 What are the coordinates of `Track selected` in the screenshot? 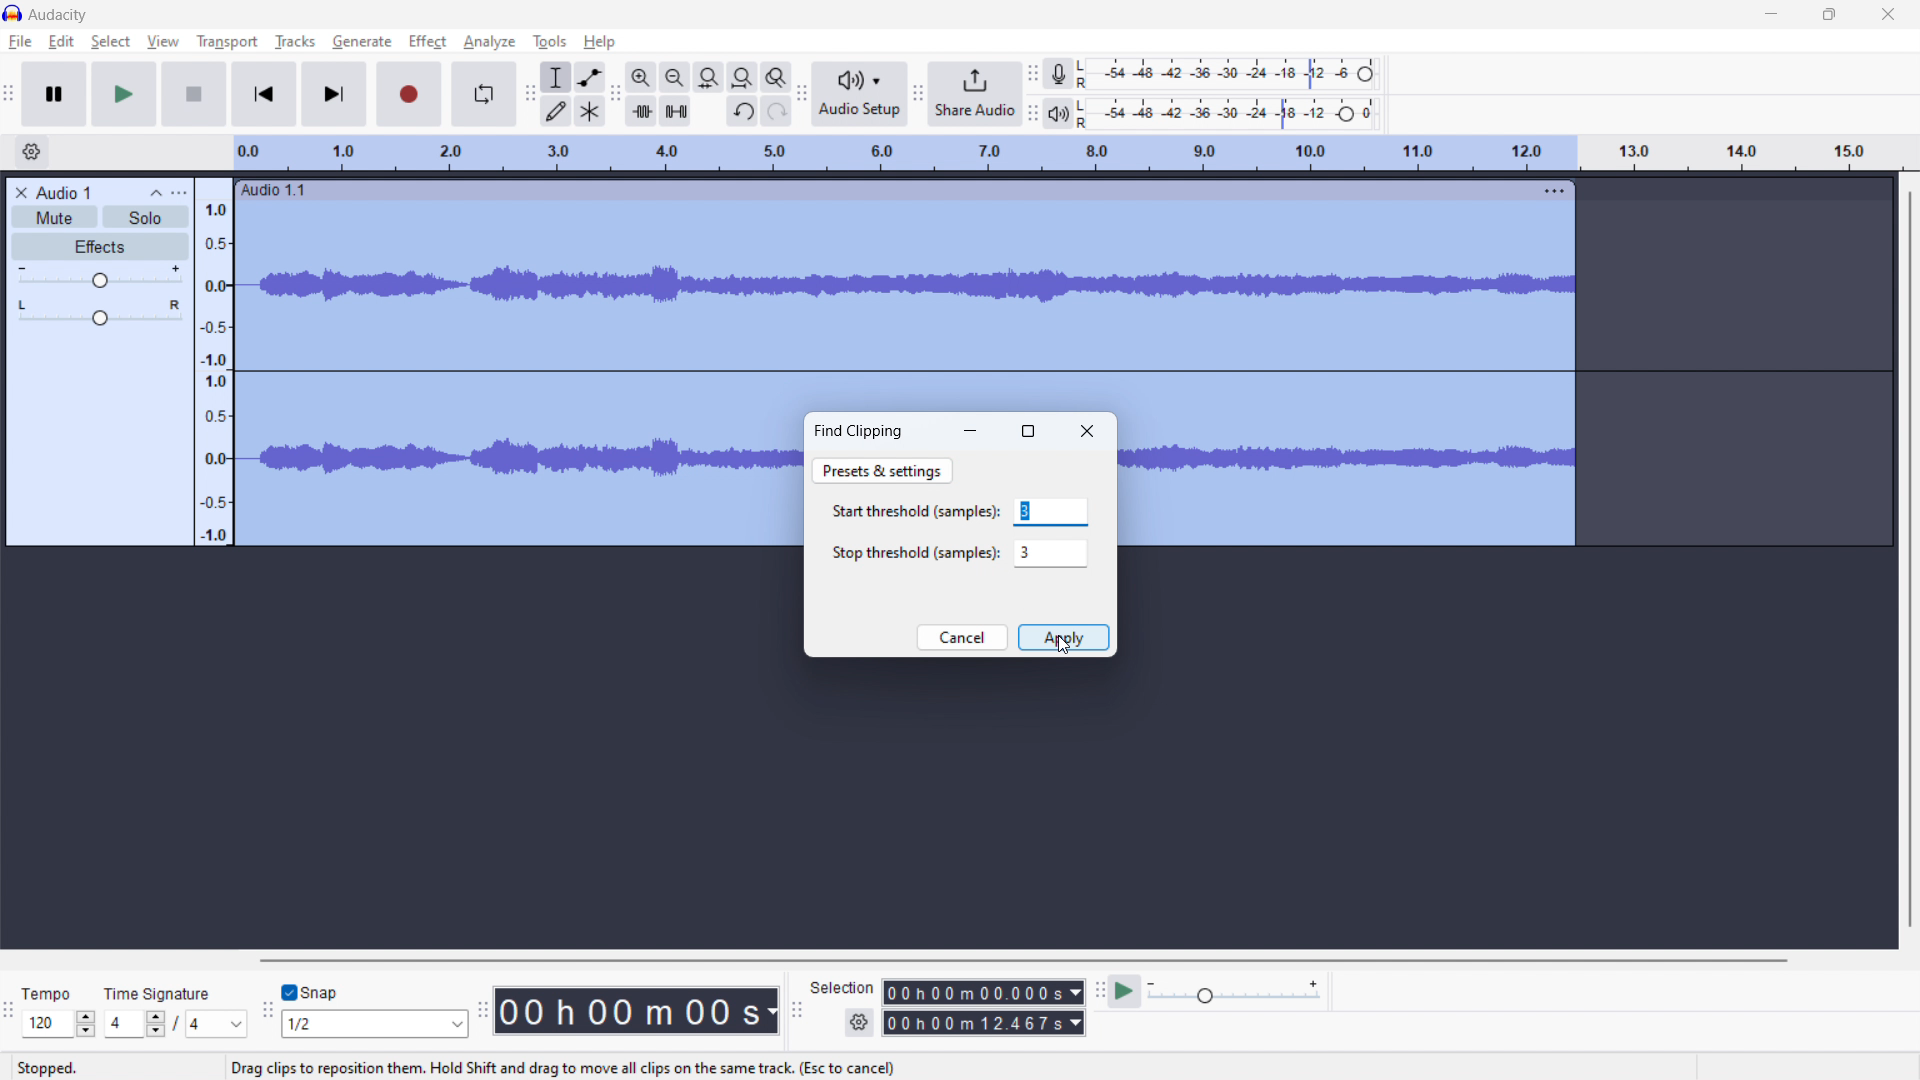 It's located at (1215, 479).